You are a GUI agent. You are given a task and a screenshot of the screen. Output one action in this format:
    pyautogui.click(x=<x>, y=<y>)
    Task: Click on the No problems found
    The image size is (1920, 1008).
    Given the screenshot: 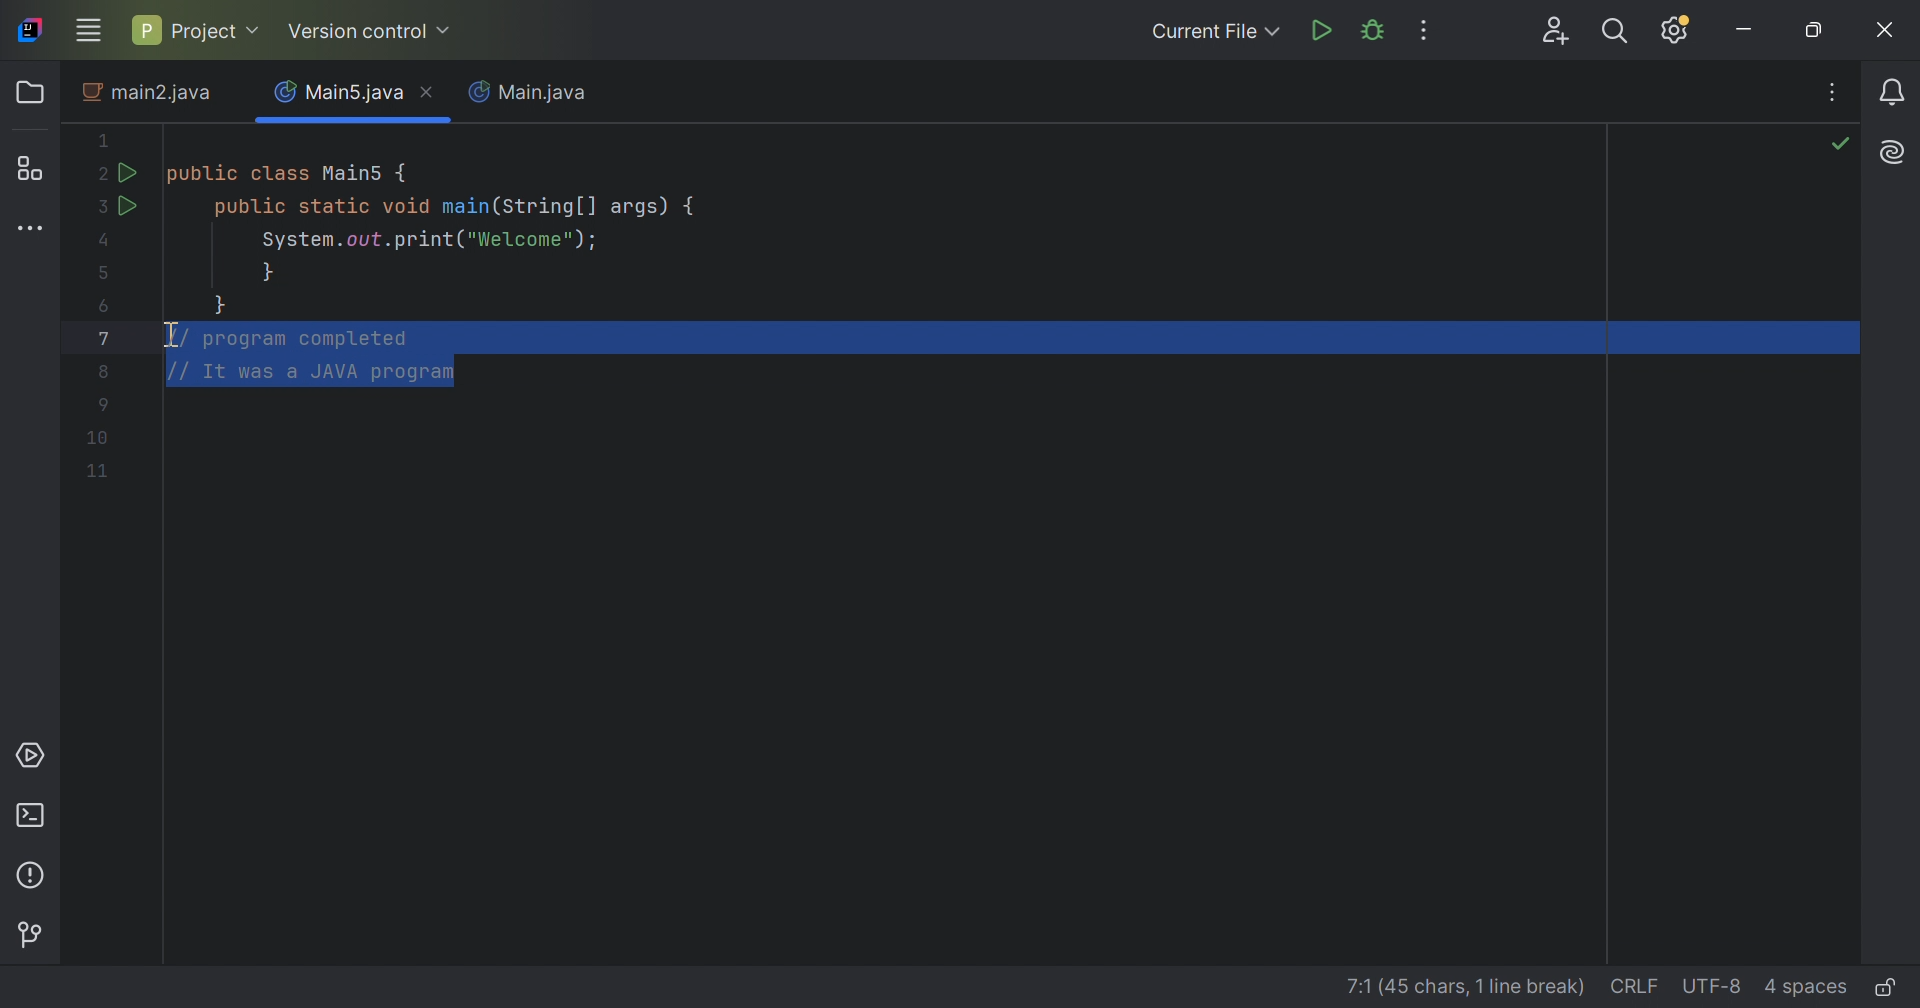 What is the action you would take?
    pyautogui.click(x=1843, y=147)
    